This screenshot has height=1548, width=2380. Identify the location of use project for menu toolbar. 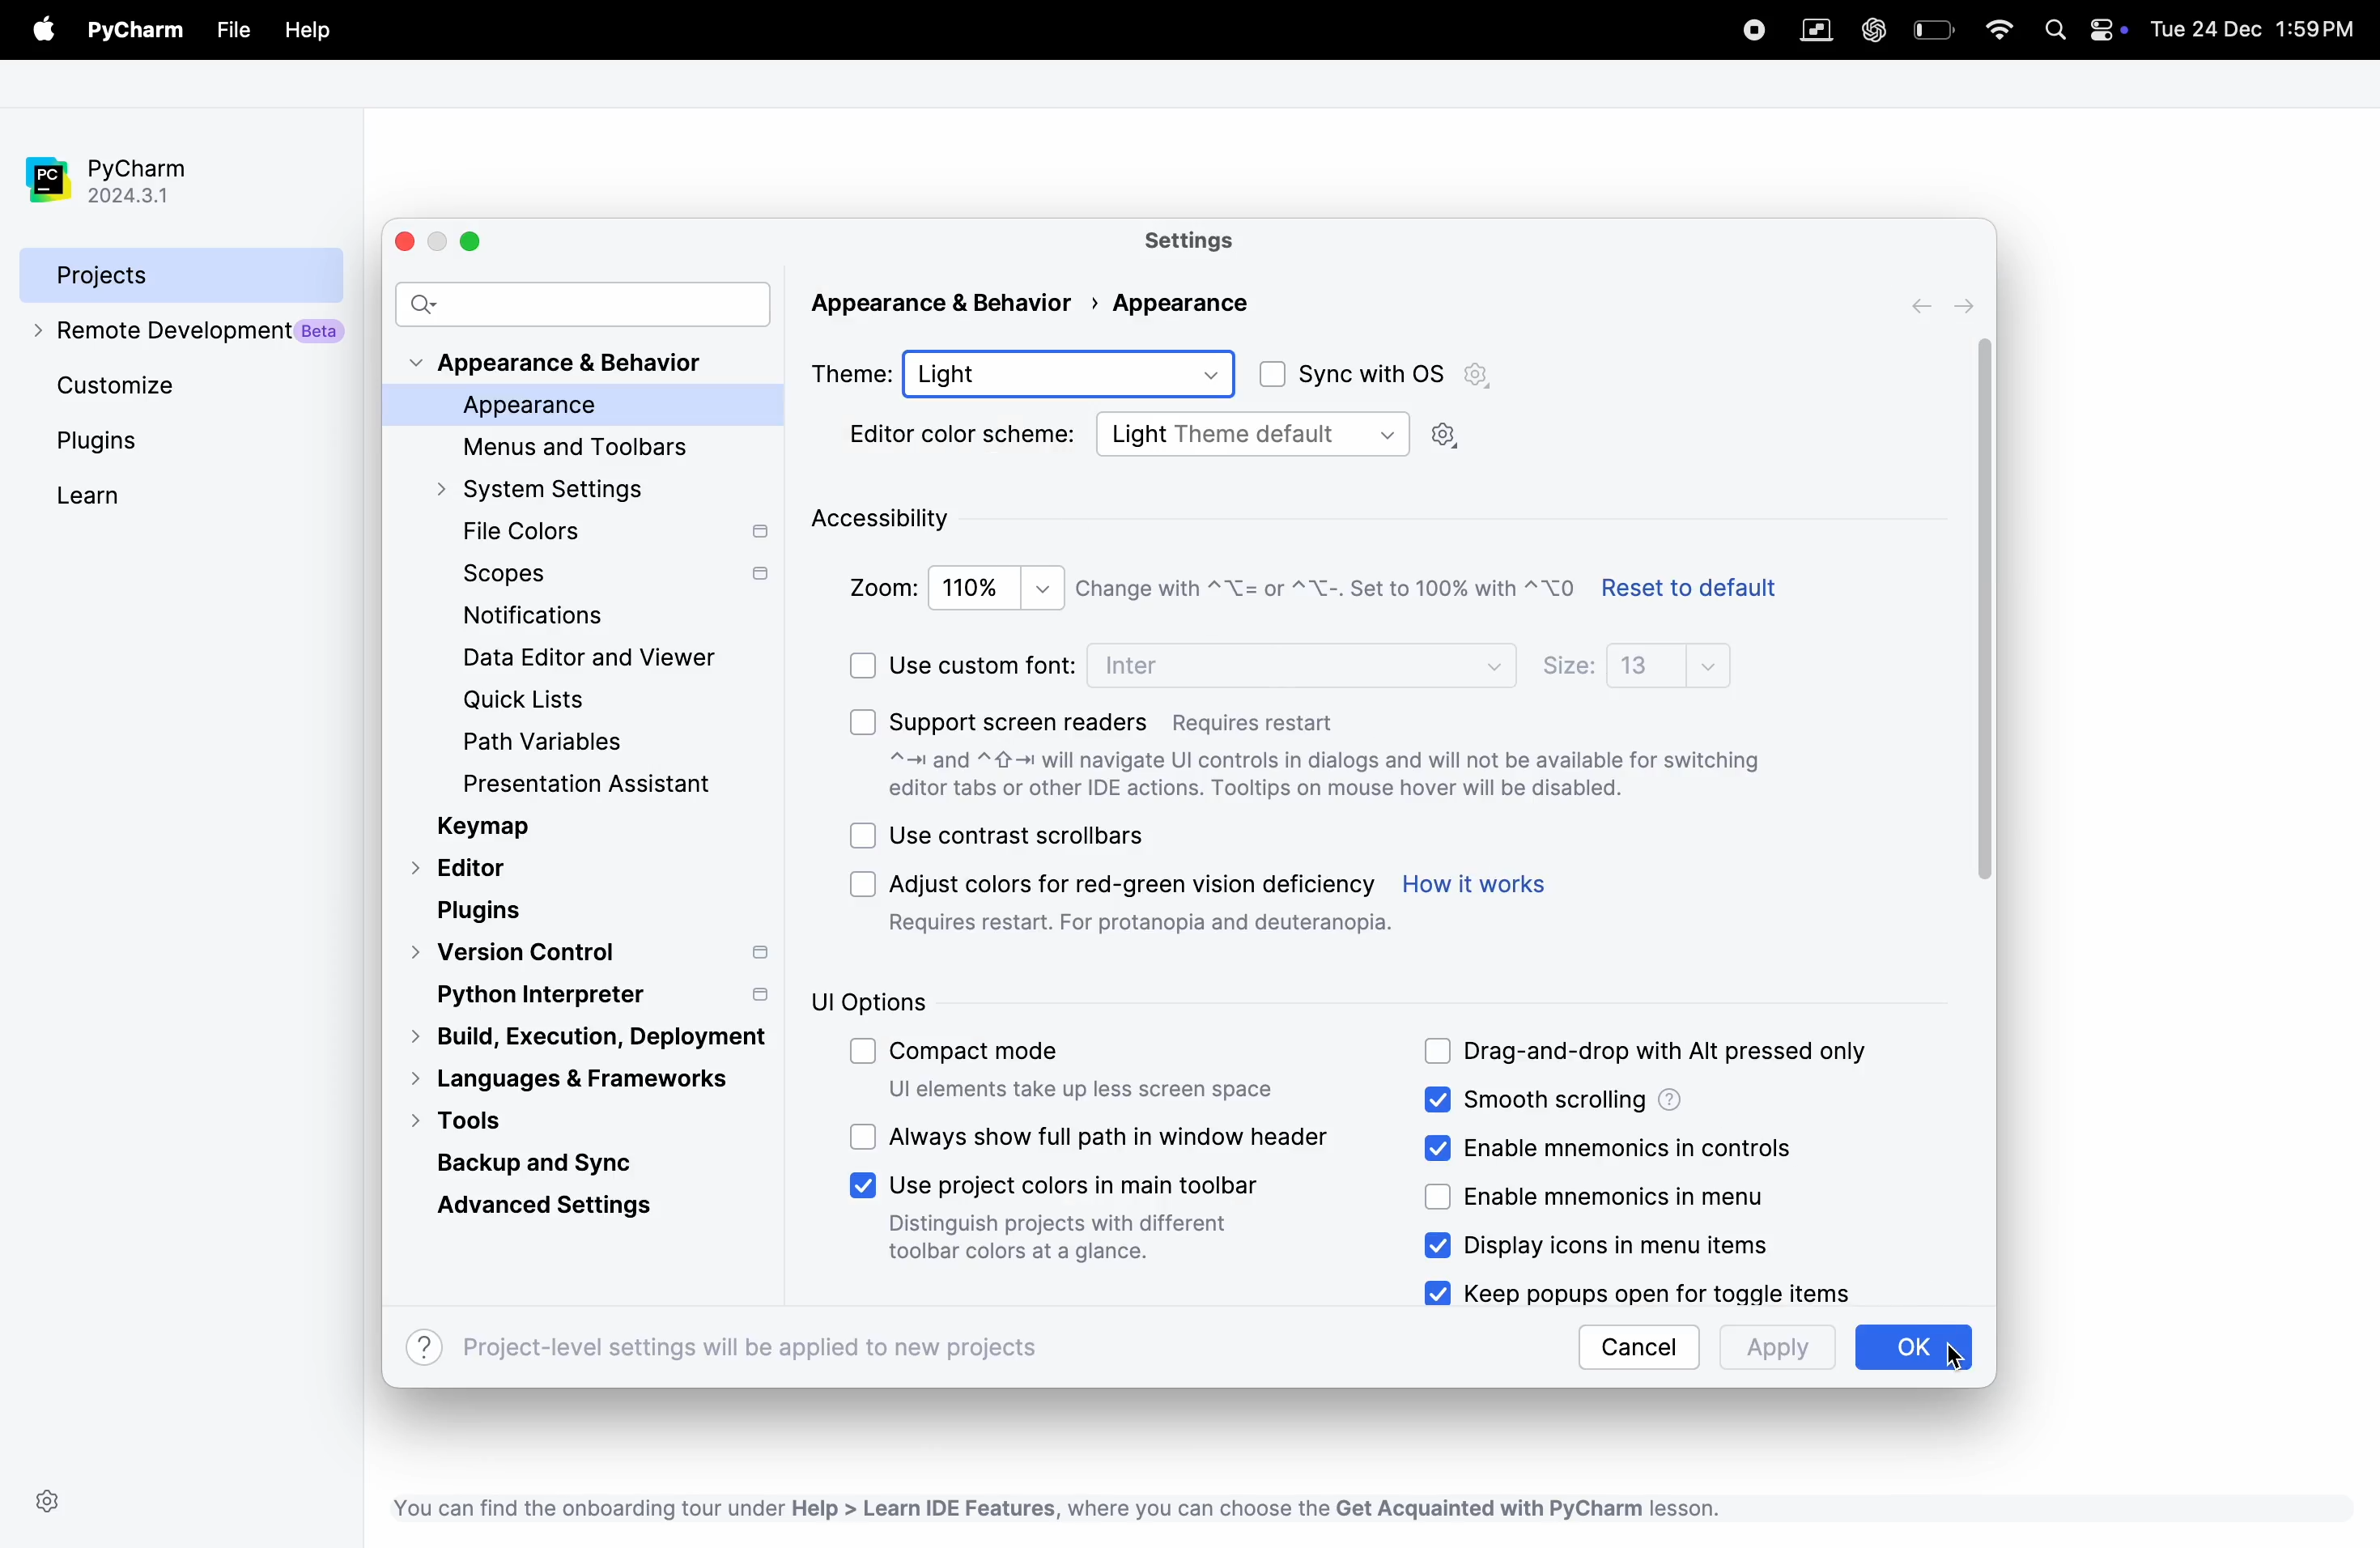
(1074, 1185).